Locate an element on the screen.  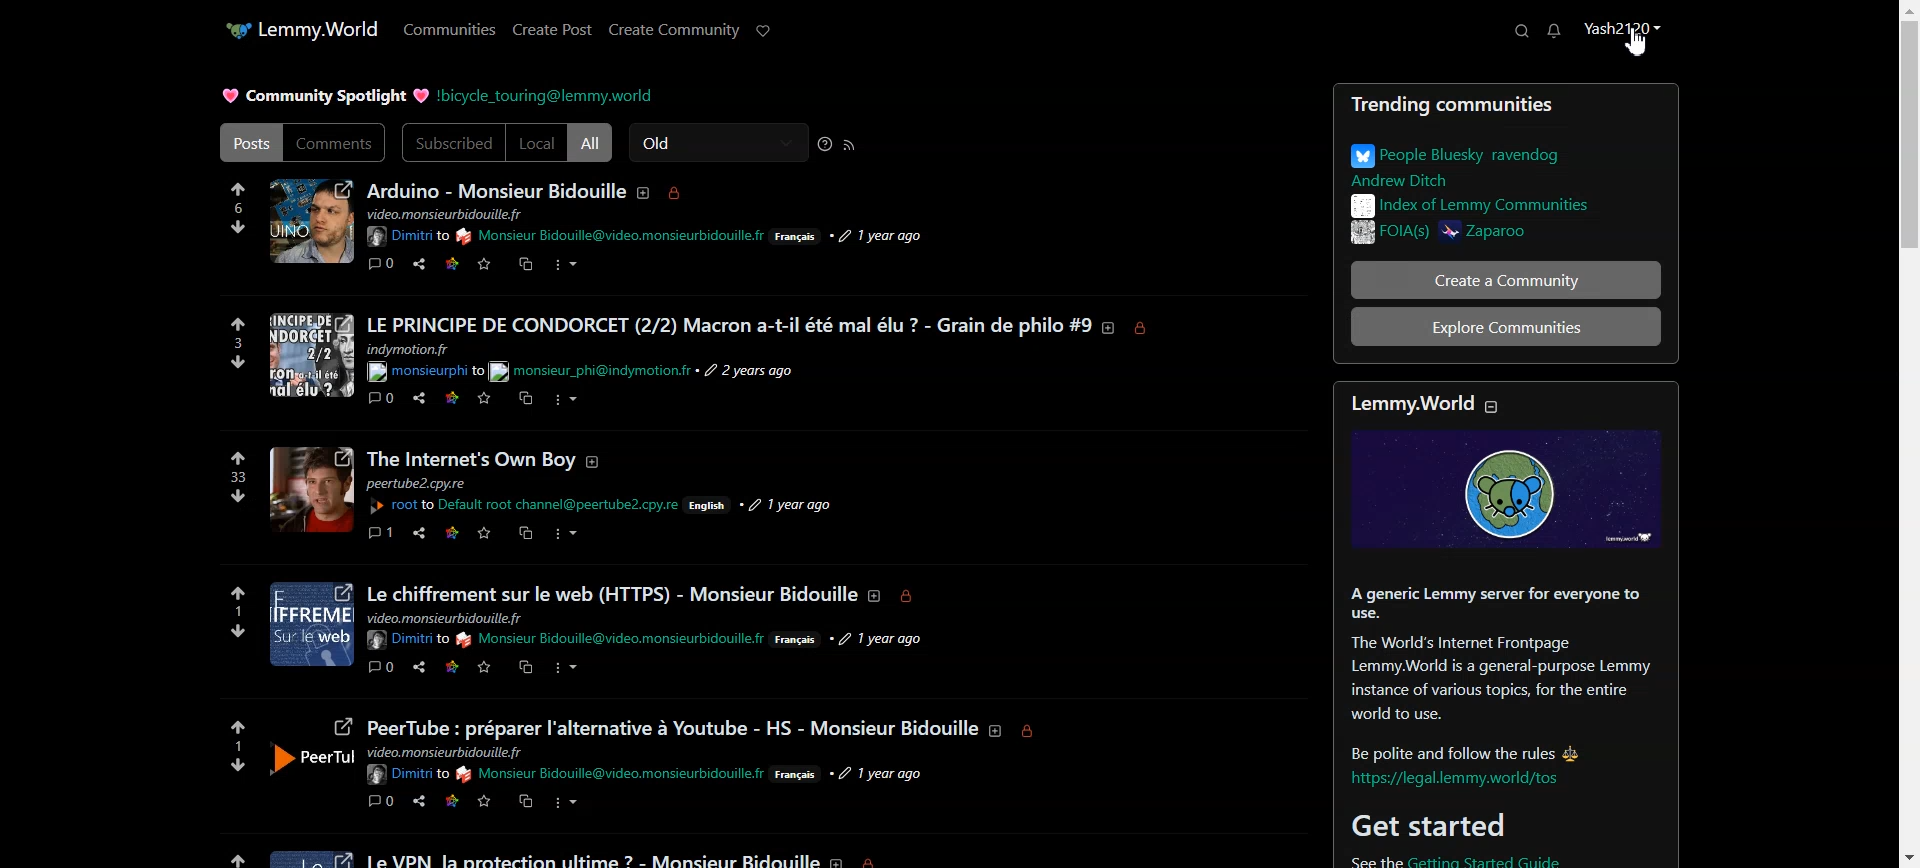
more is located at coordinates (569, 670).